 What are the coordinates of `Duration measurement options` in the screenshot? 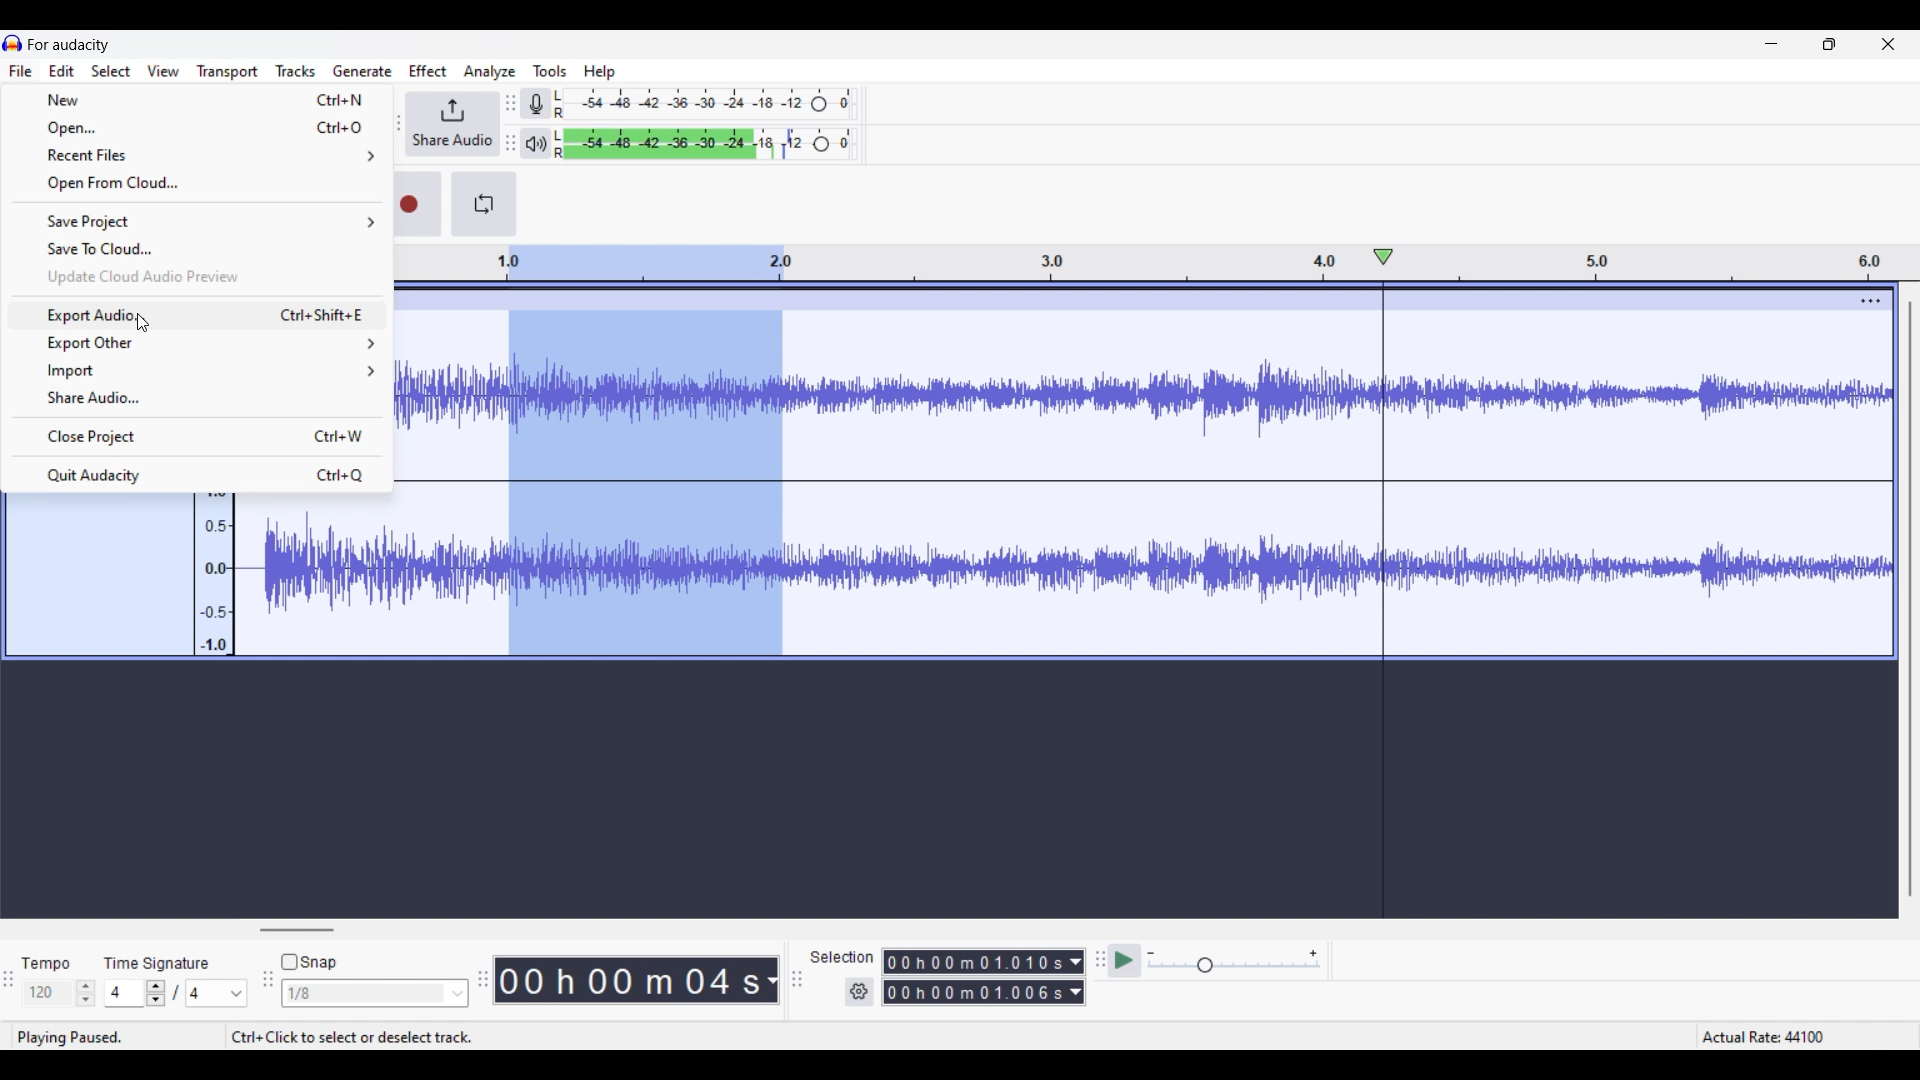 It's located at (1076, 977).